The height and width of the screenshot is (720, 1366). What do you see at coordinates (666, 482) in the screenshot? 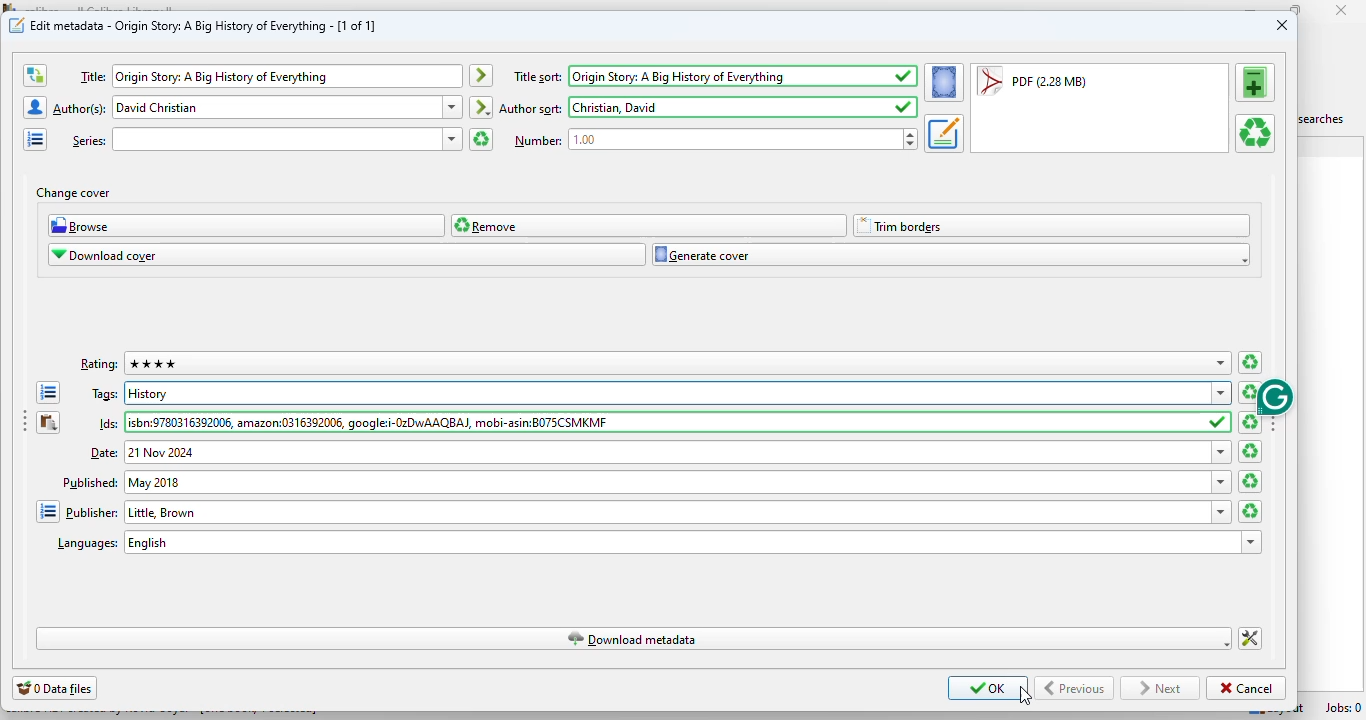
I see `Published: May 2018` at bounding box center [666, 482].